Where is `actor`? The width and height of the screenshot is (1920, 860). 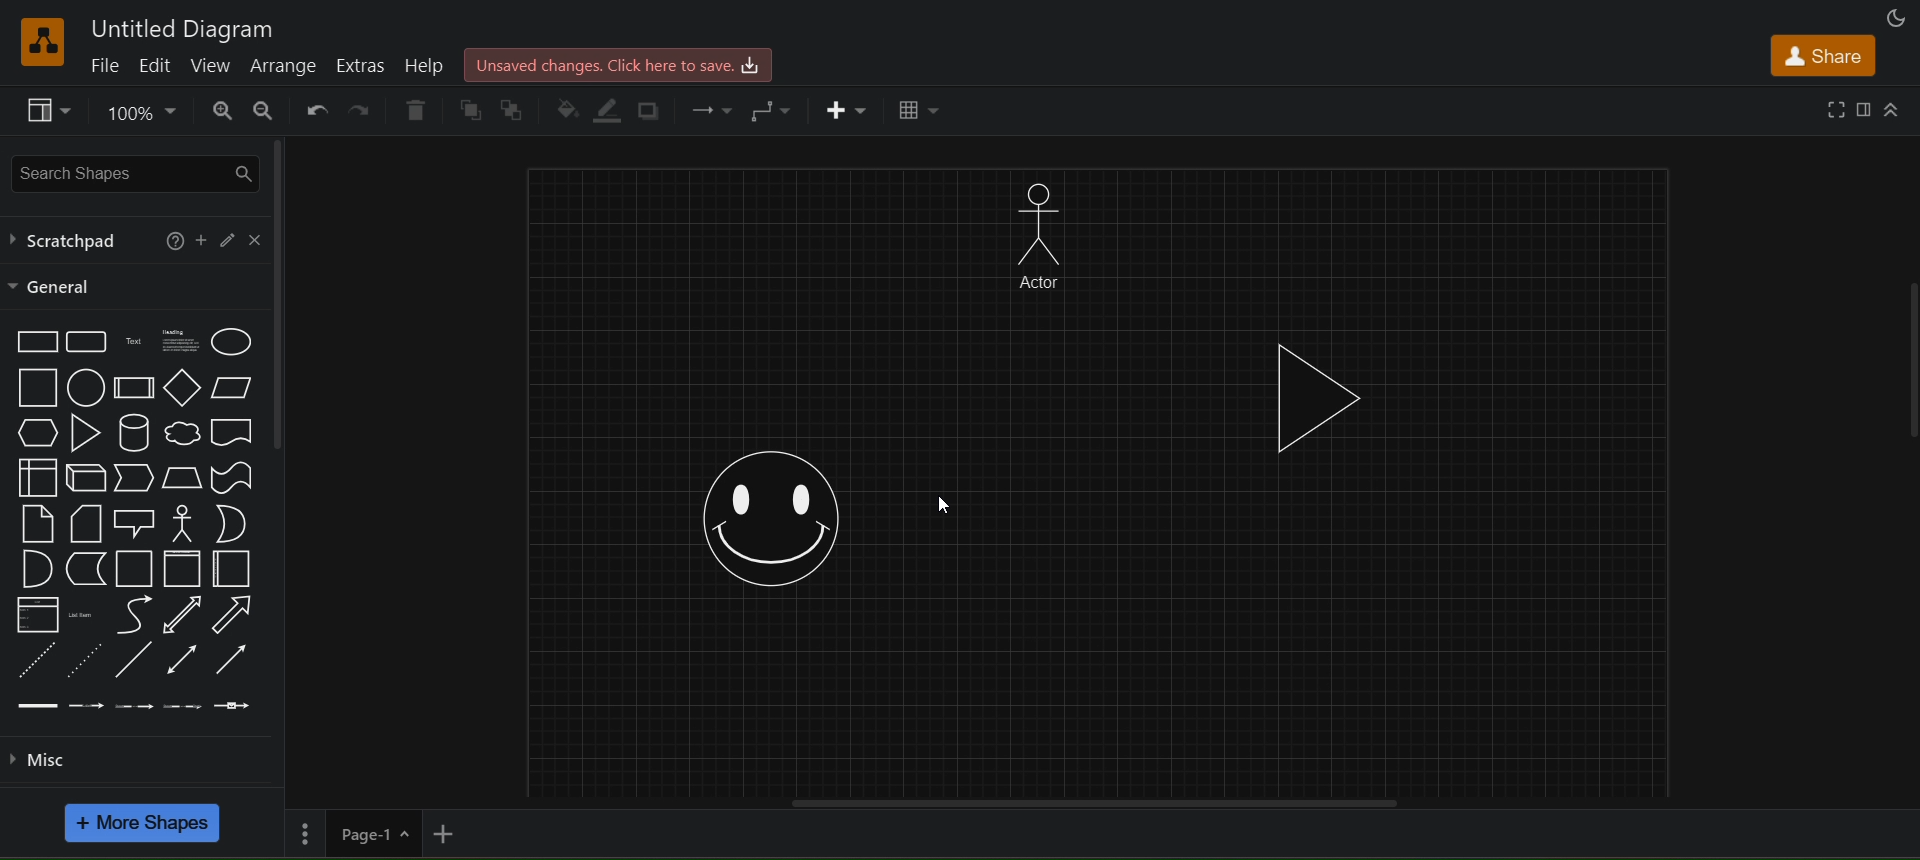 actor is located at coordinates (179, 523).